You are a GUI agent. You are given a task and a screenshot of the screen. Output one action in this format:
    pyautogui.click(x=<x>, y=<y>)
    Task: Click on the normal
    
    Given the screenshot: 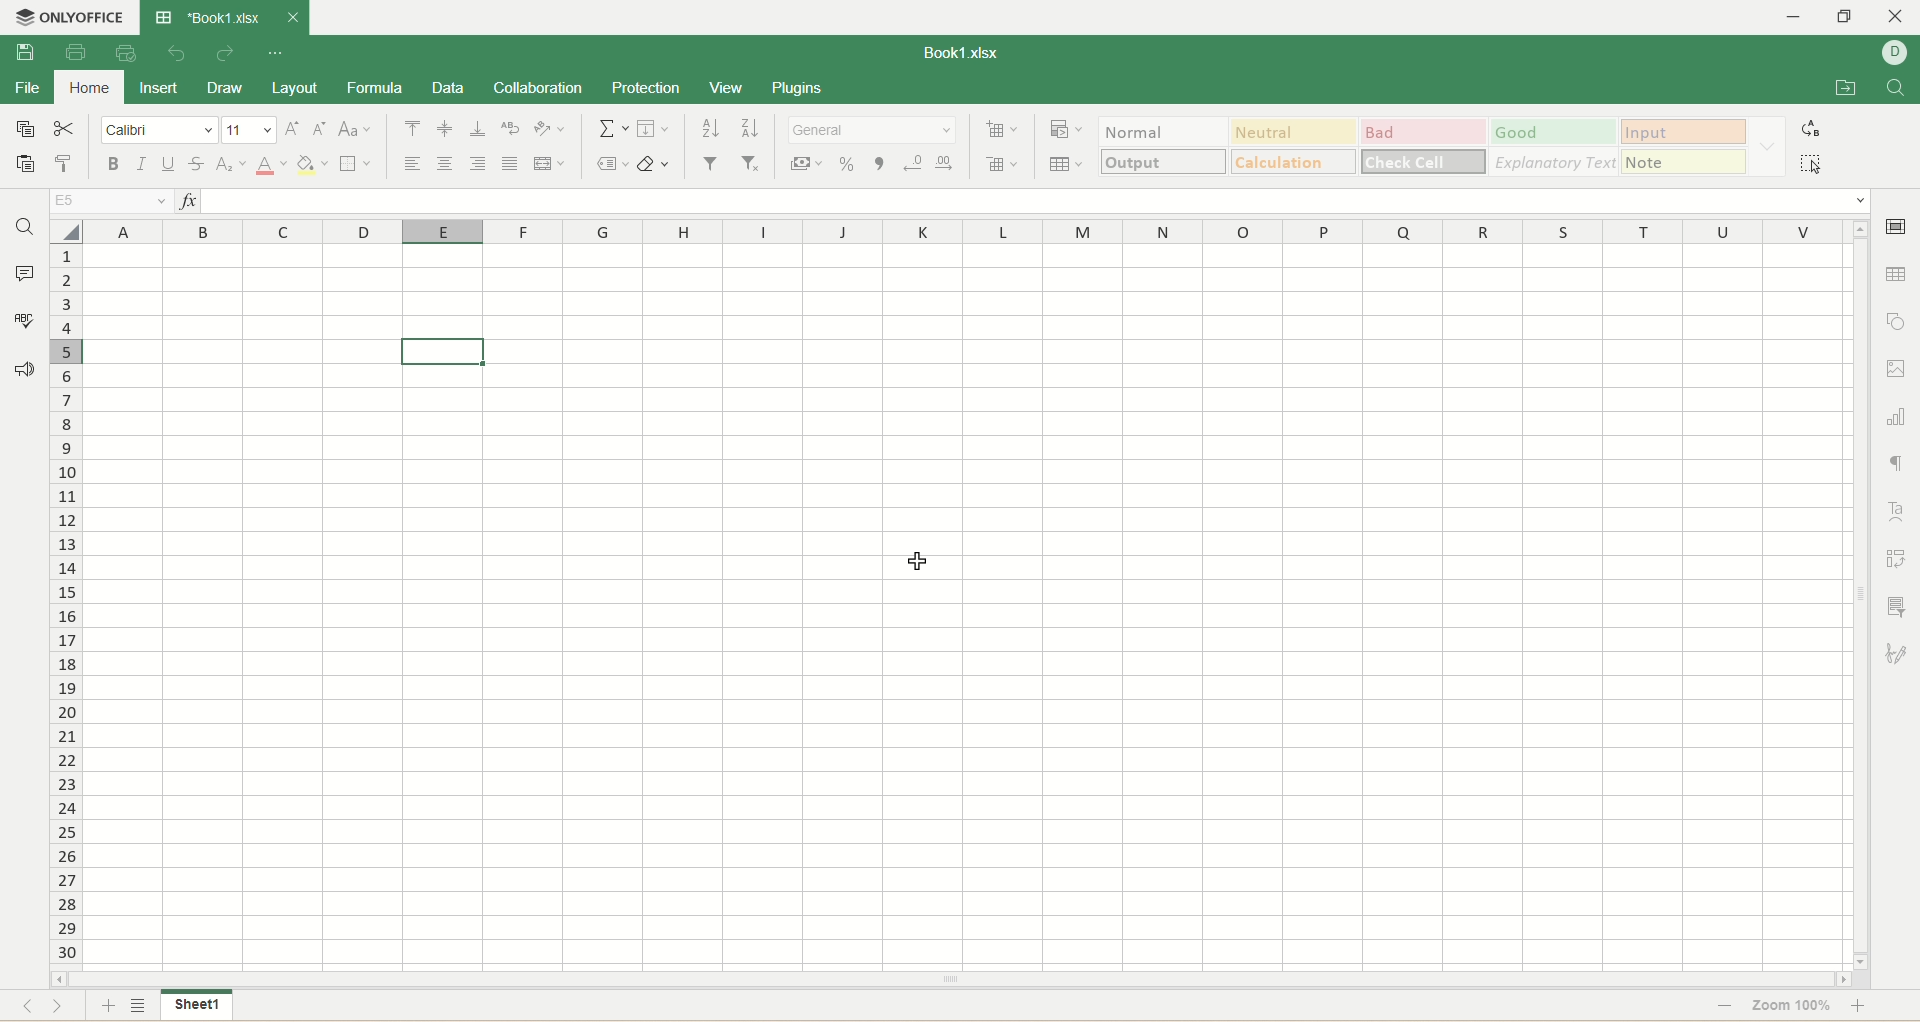 What is the action you would take?
    pyautogui.click(x=1161, y=132)
    